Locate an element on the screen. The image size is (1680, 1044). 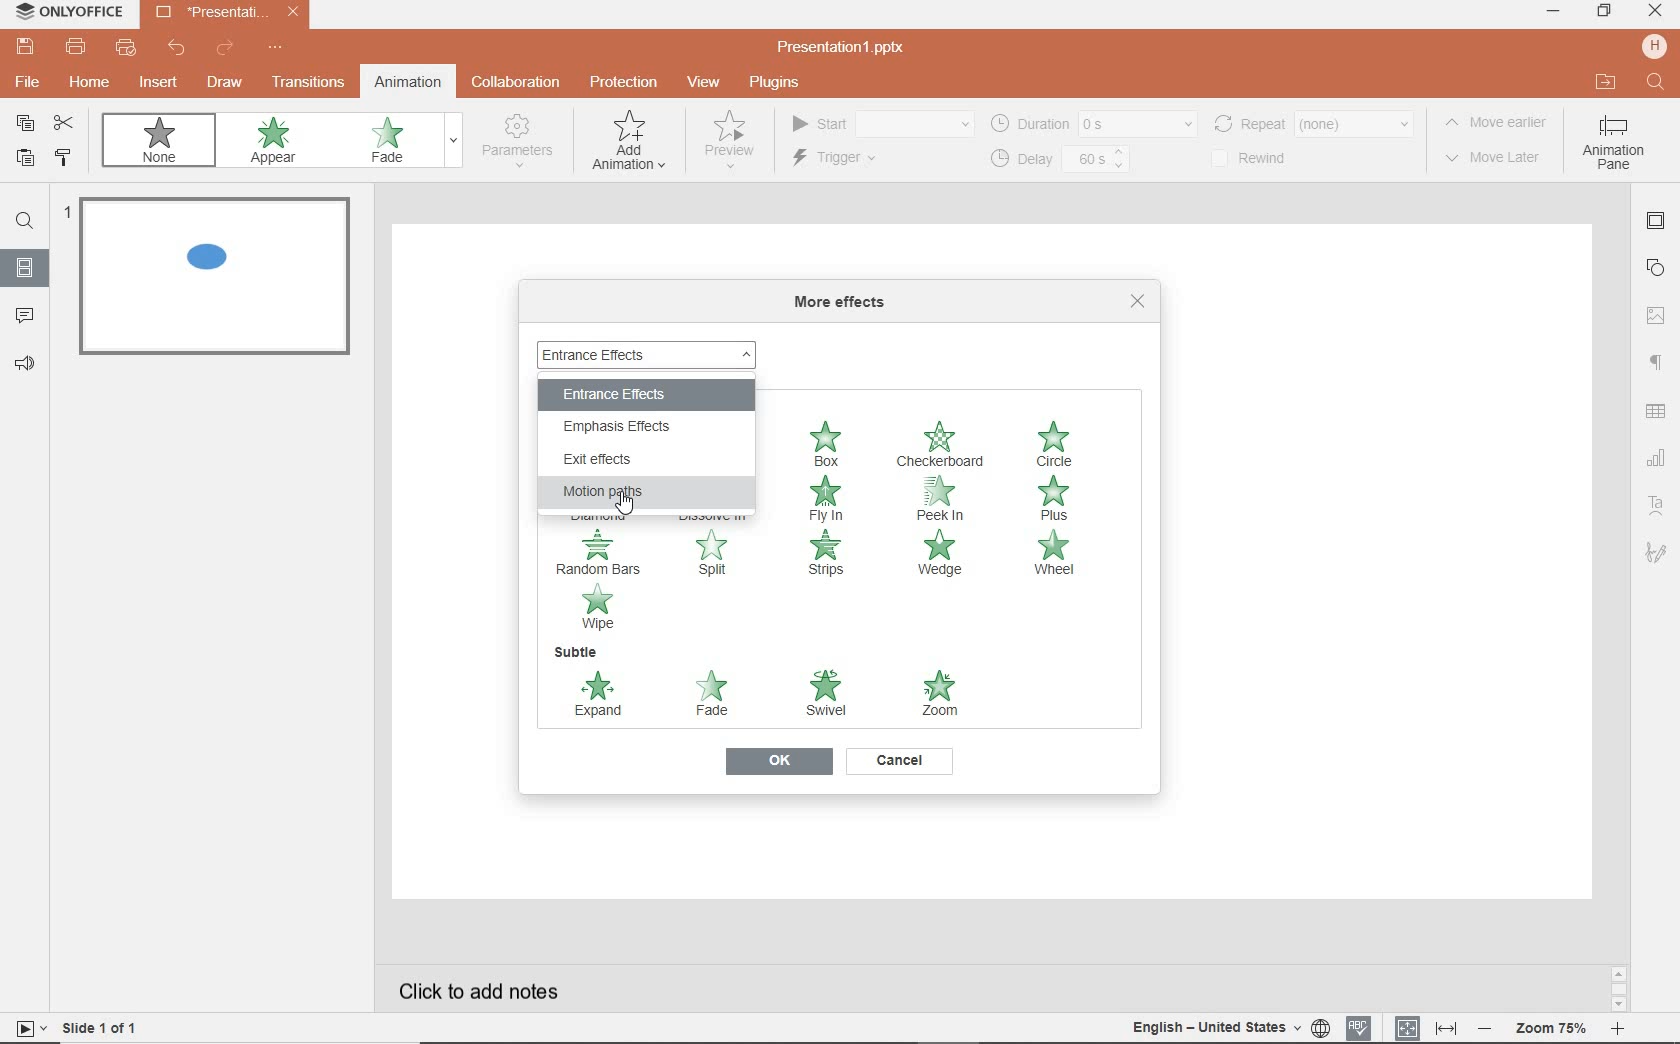
delay is located at coordinates (1058, 160).